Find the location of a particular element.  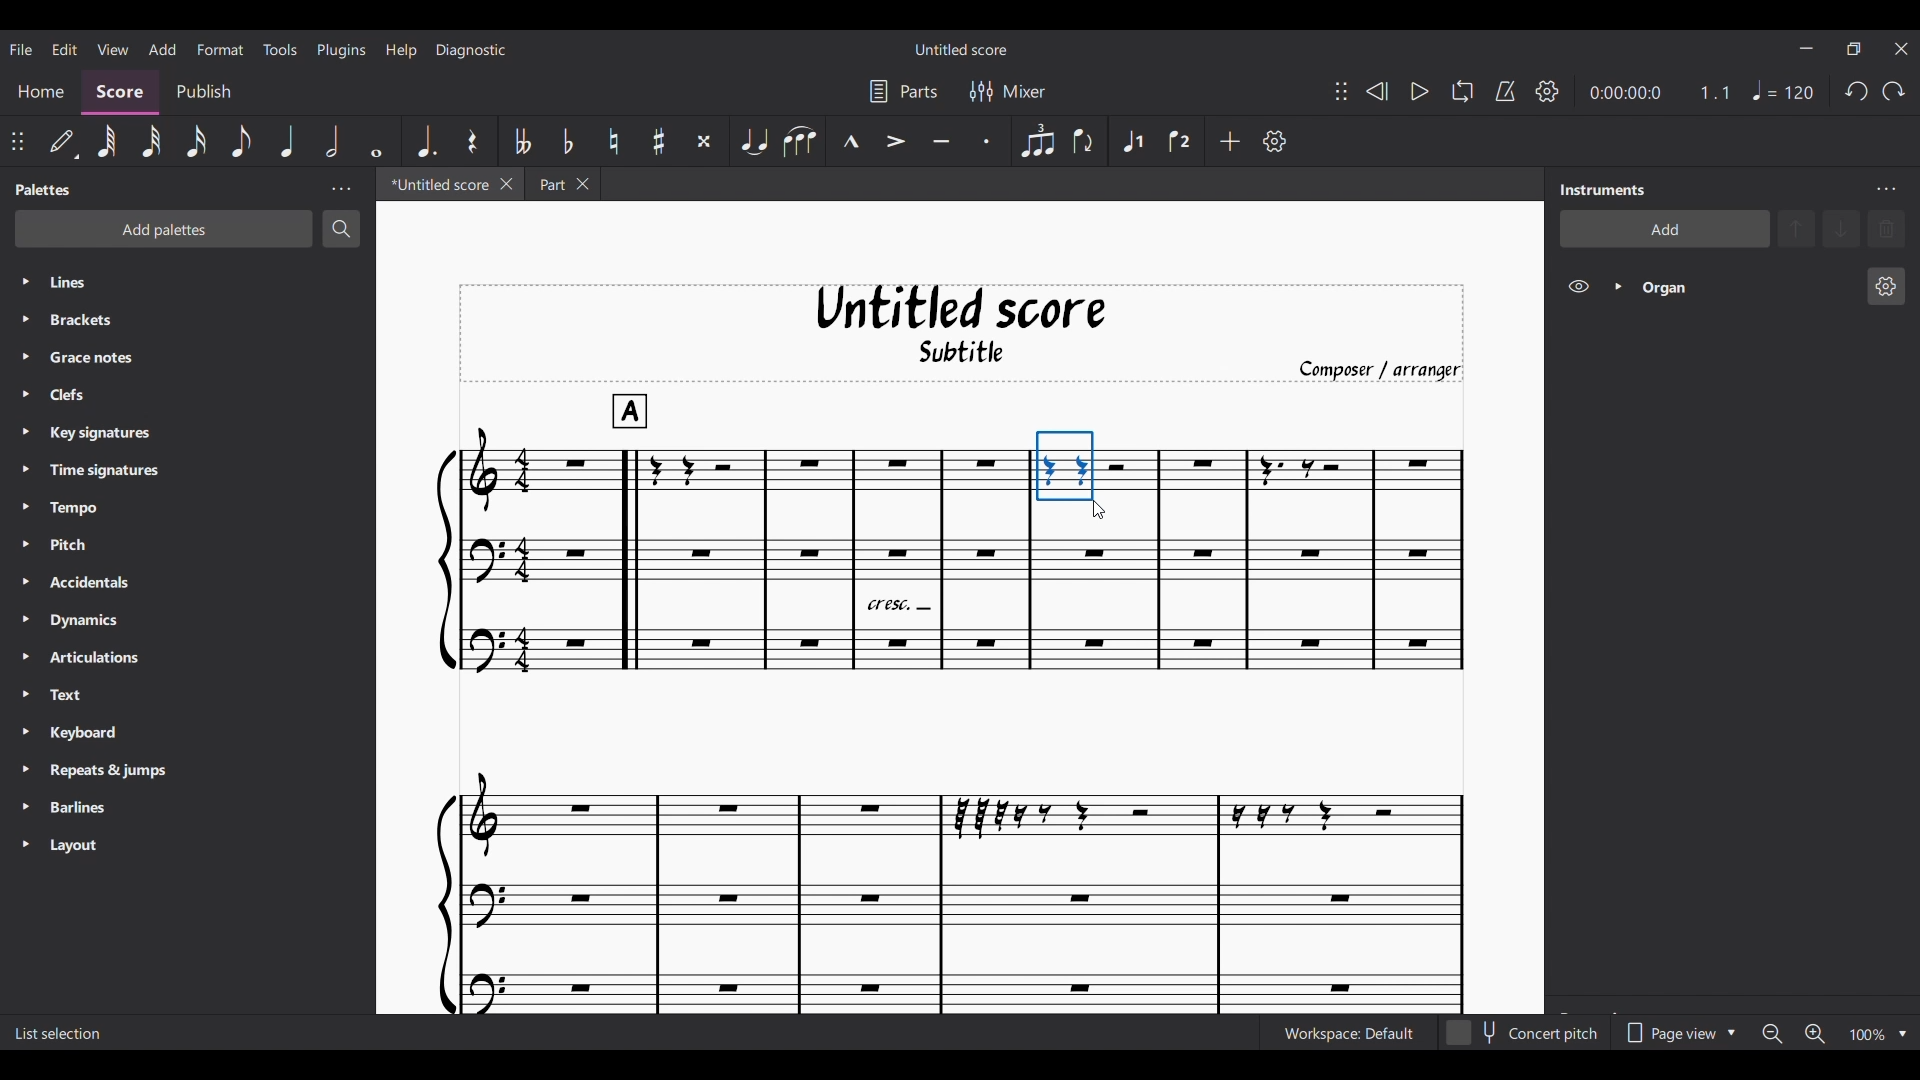

Home section is located at coordinates (41, 90).